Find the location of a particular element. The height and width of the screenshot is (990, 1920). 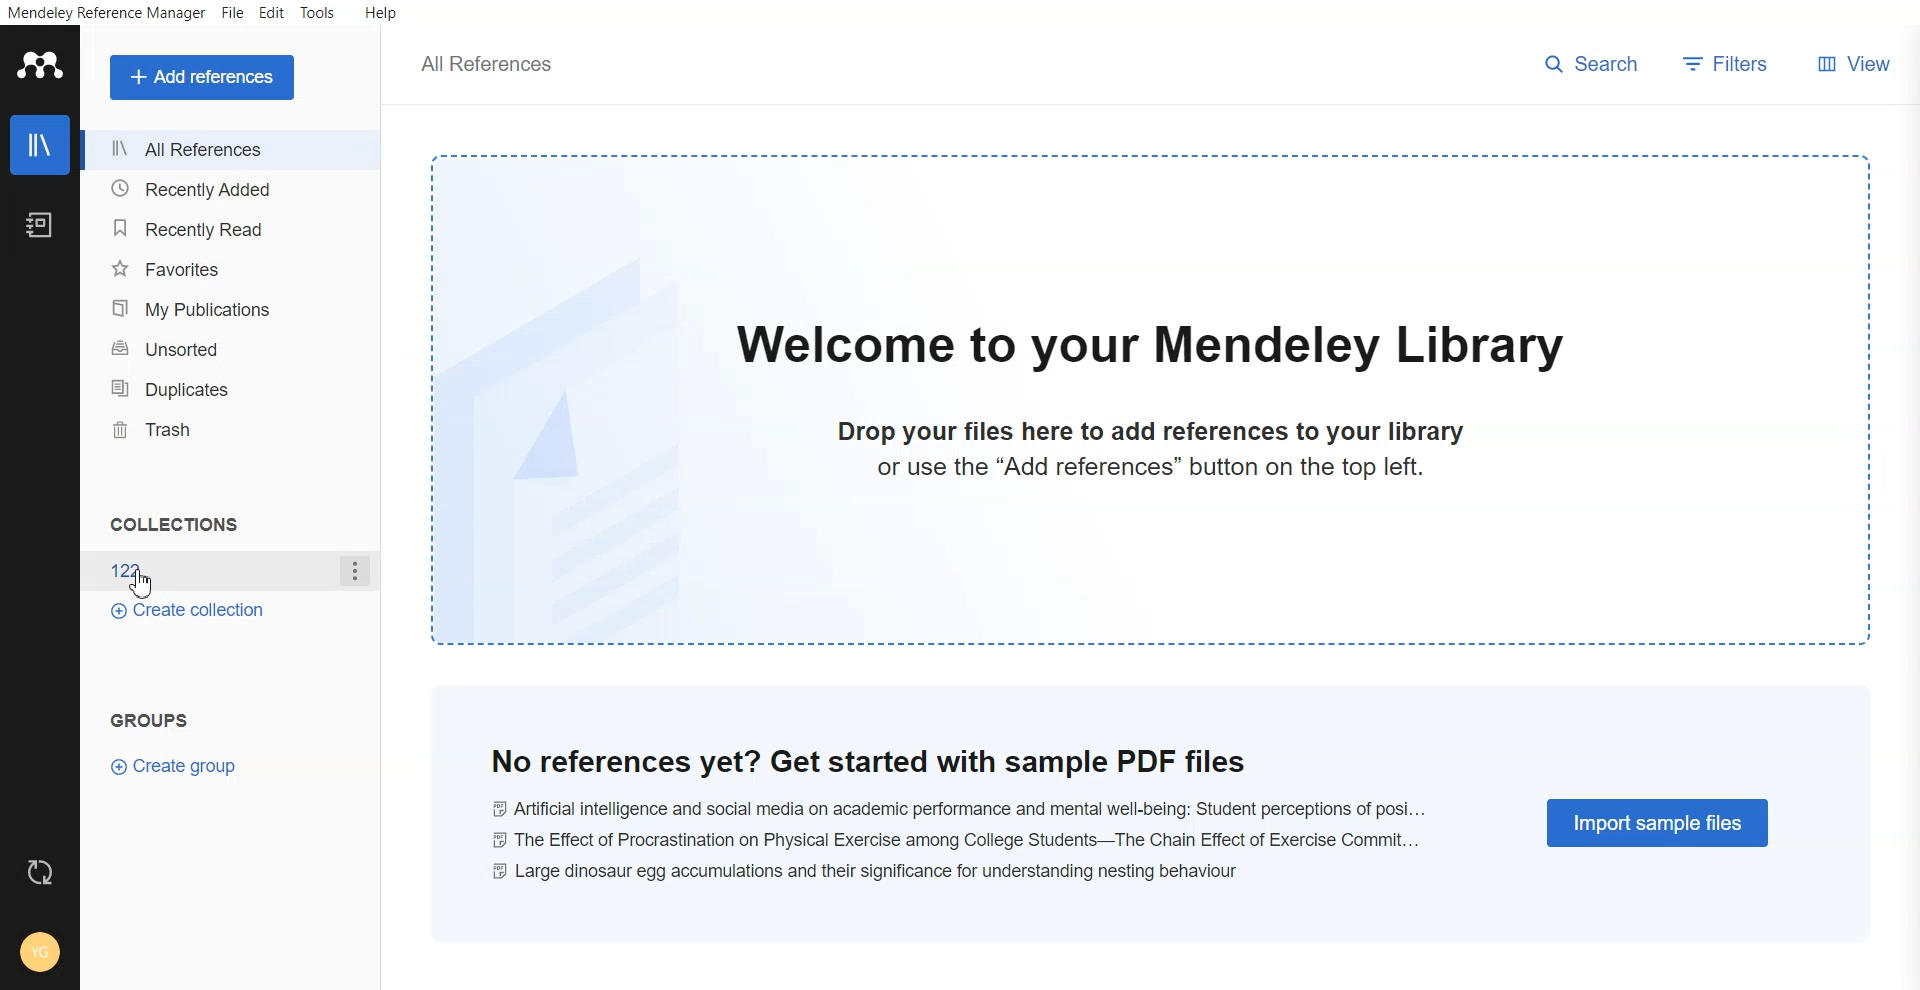

Recently added is located at coordinates (230, 188).